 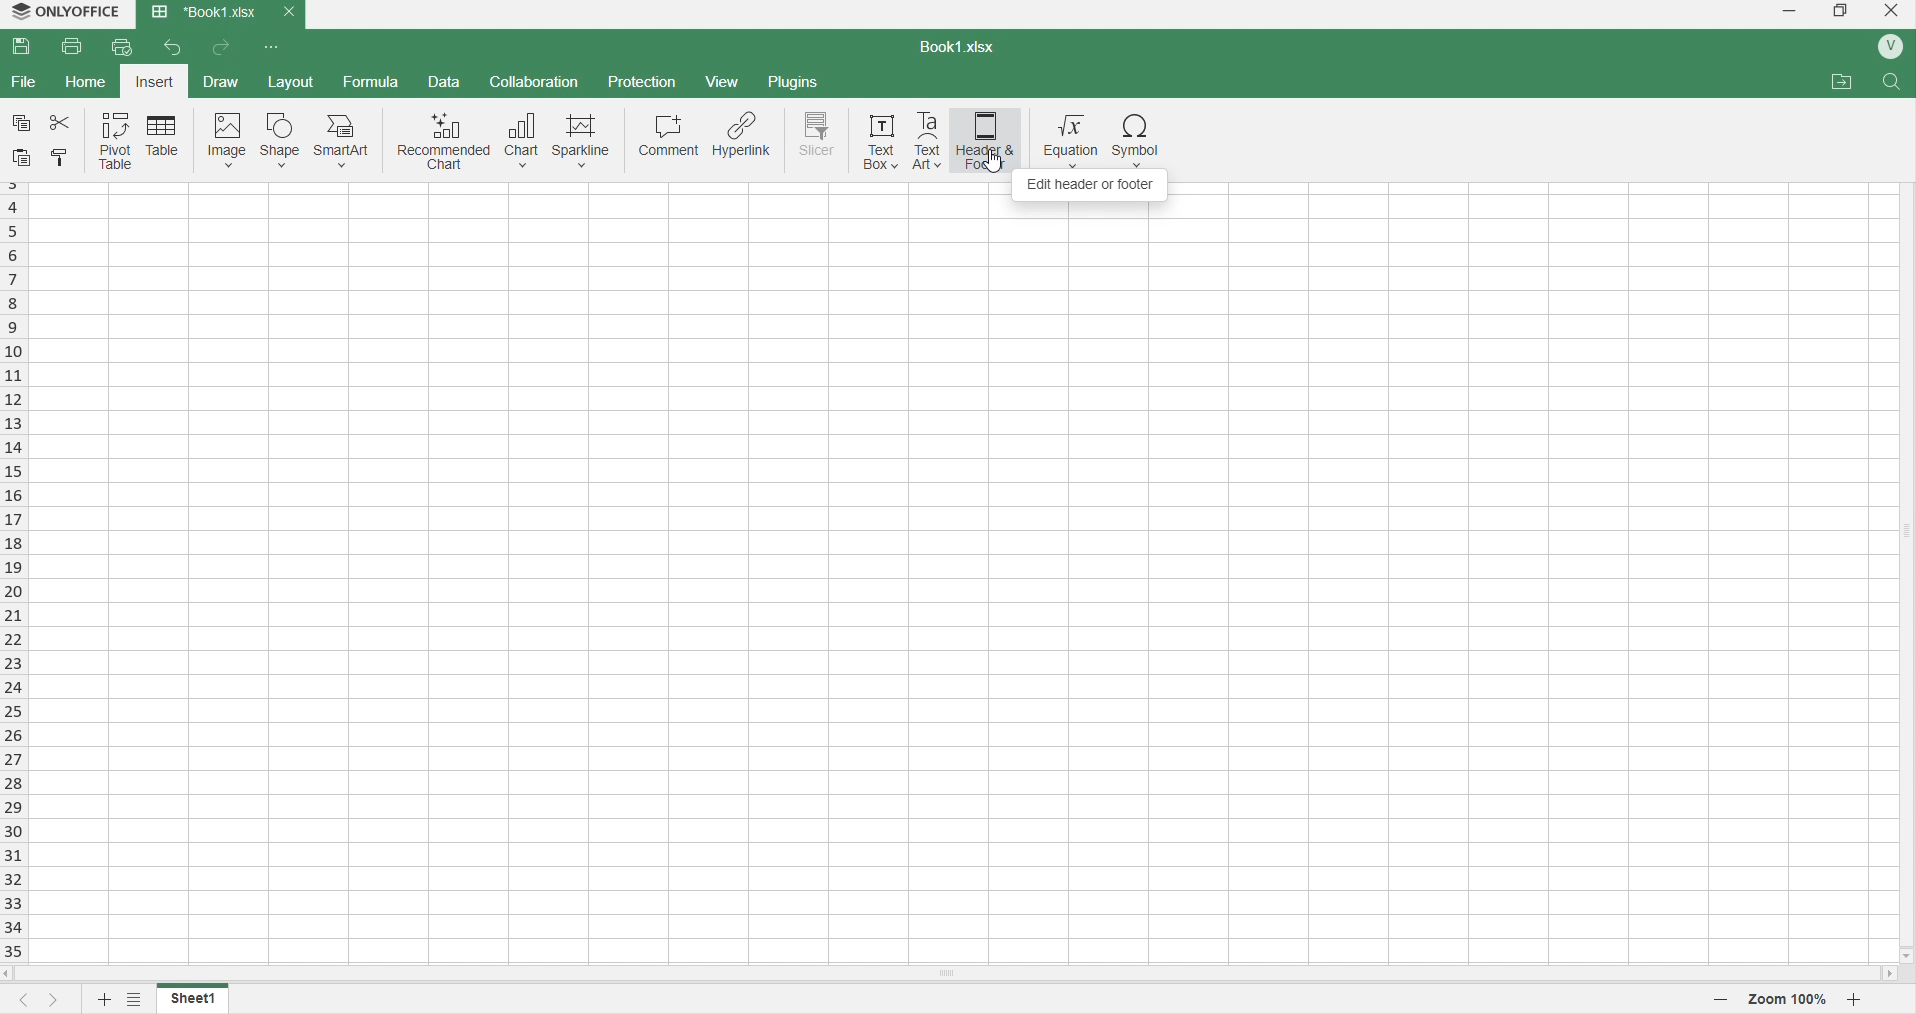 I want to click on chart, so click(x=521, y=142).